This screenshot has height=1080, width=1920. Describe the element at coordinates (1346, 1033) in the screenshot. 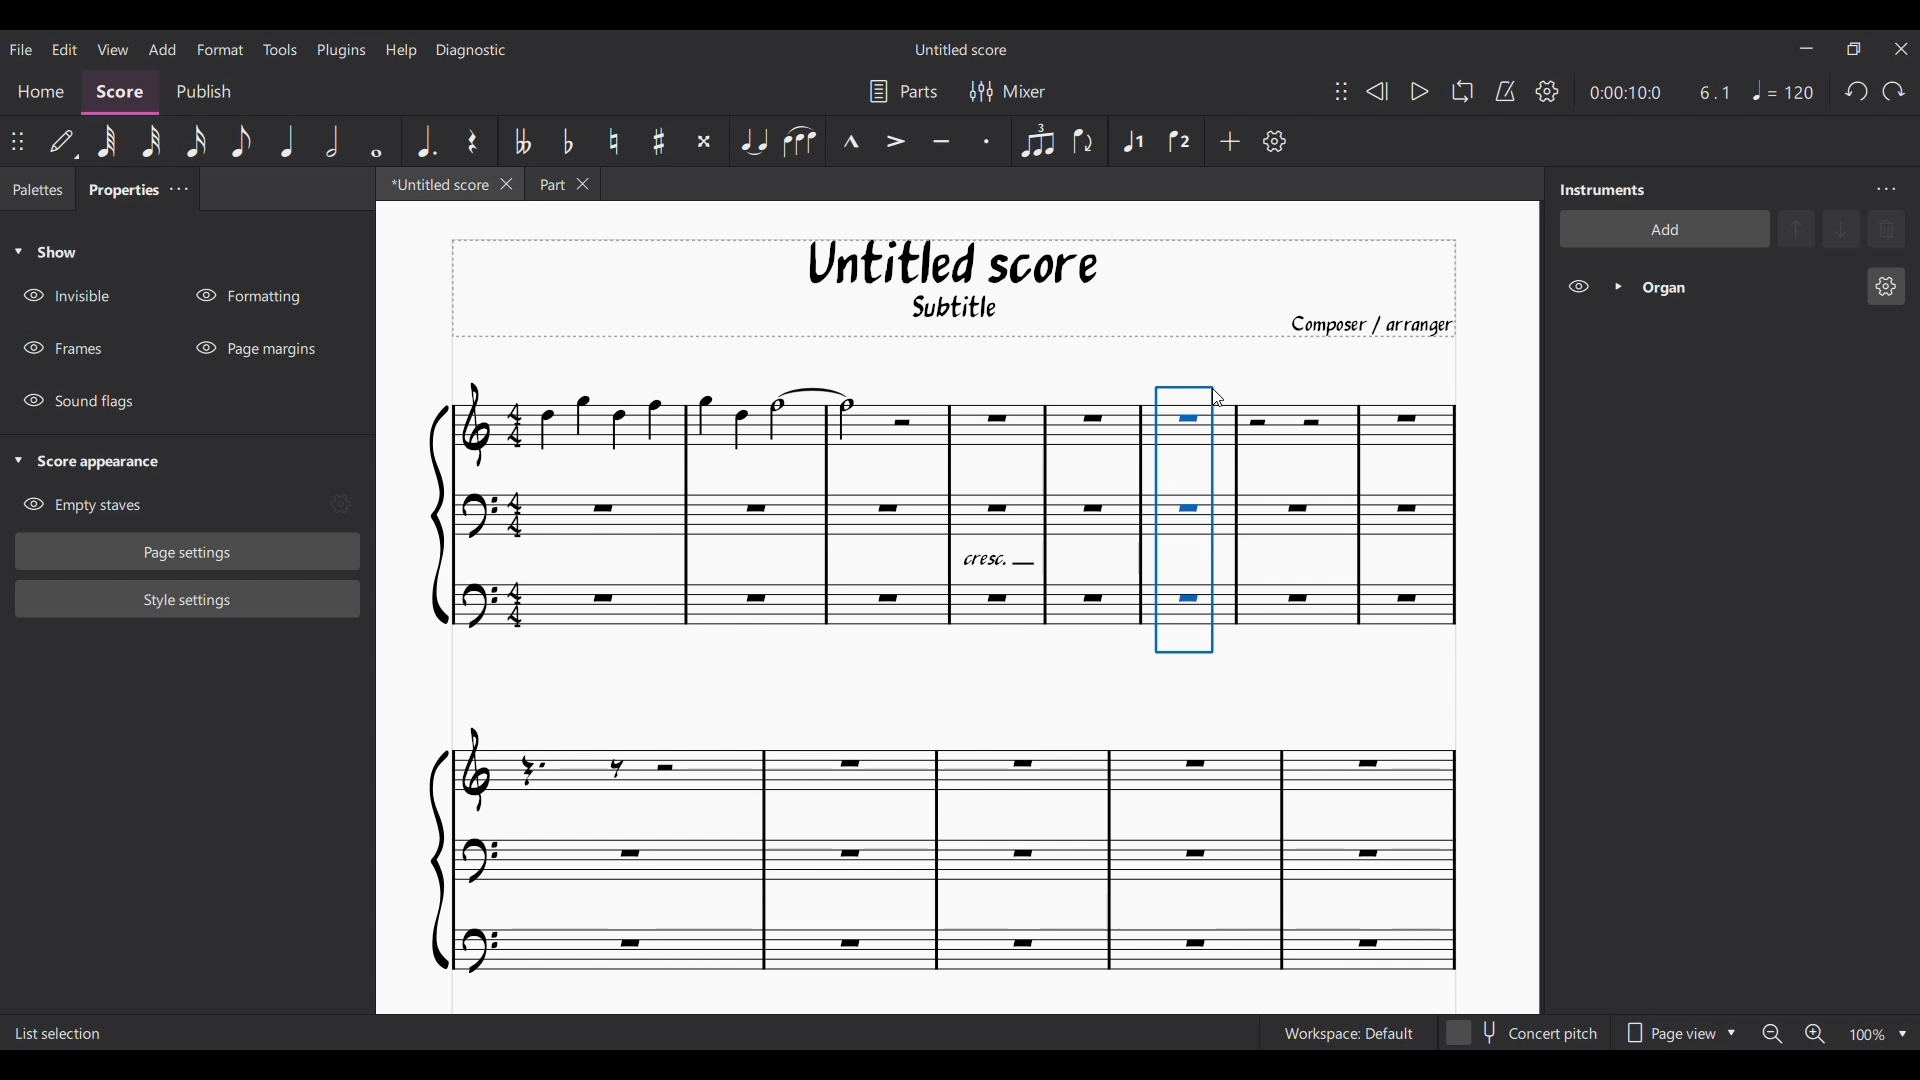

I see `Workspace settings` at that location.